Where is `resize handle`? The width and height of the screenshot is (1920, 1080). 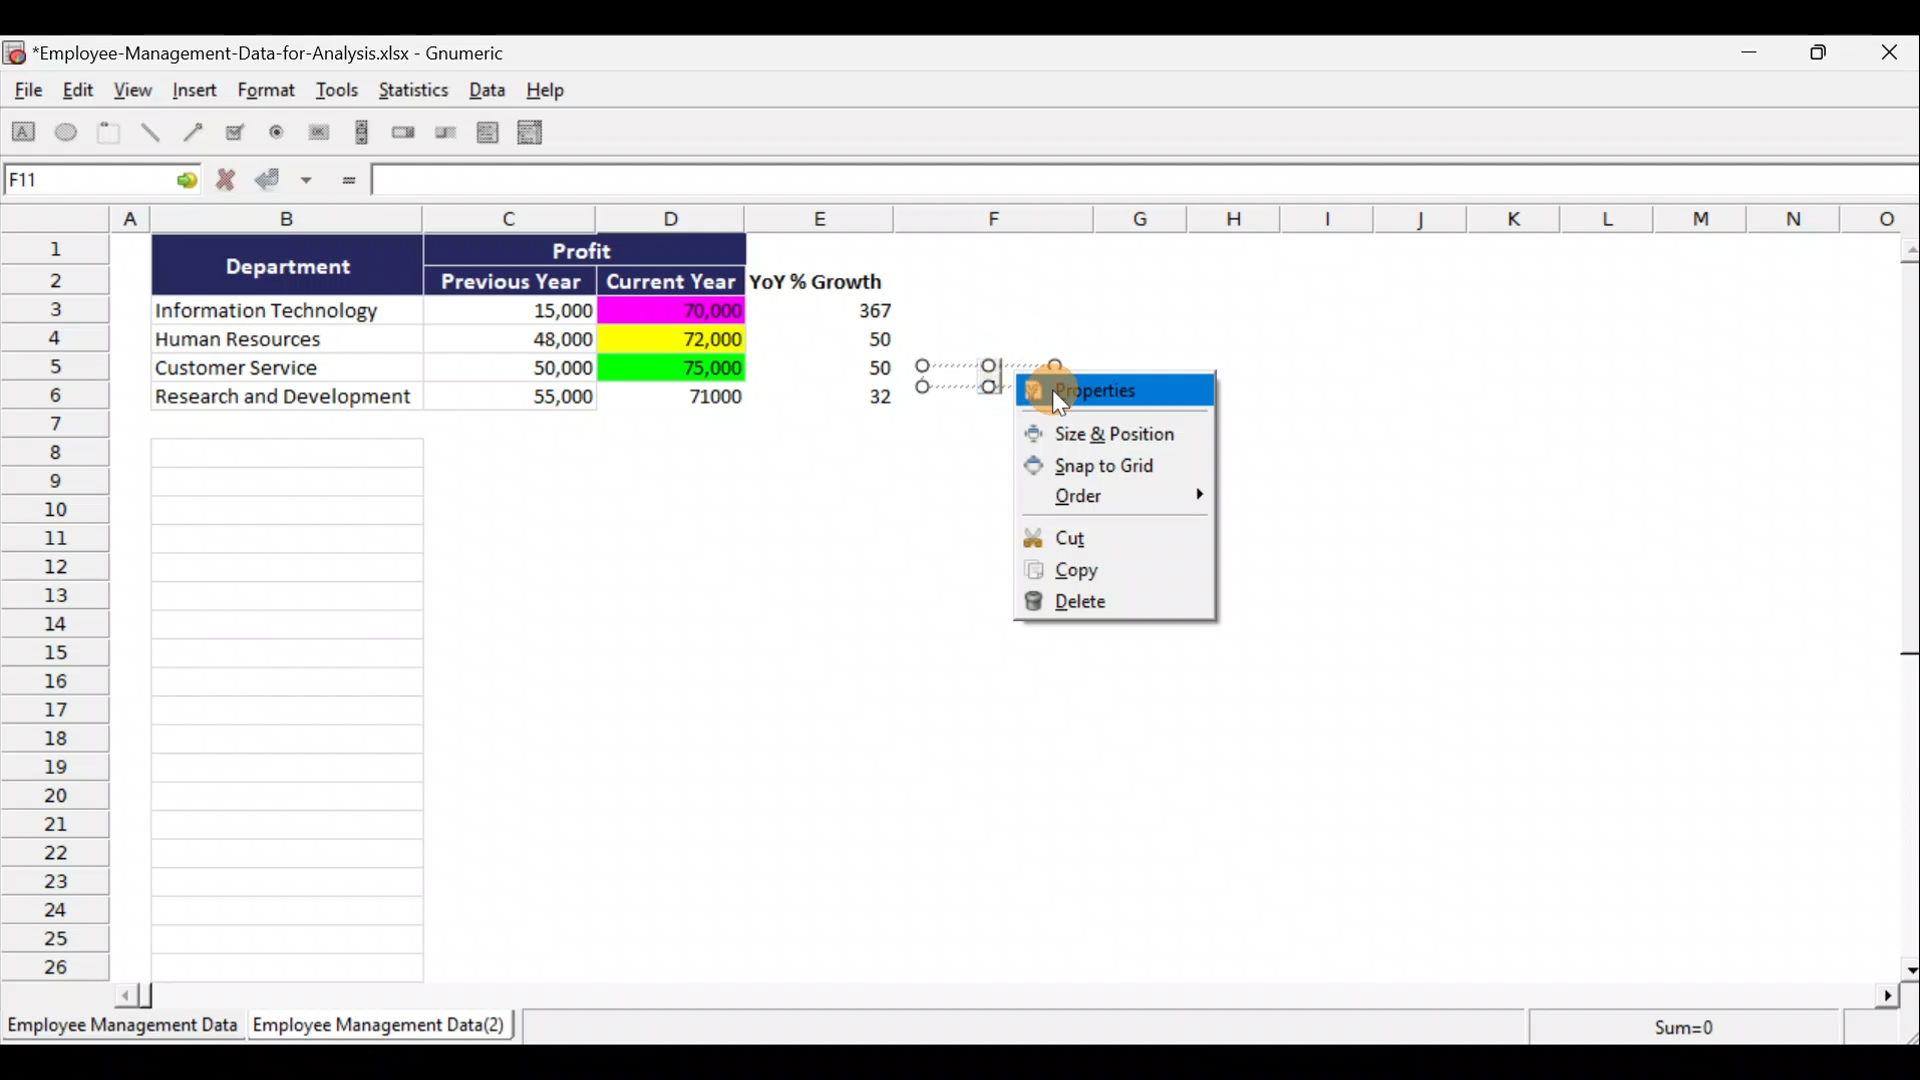 resize handle is located at coordinates (989, 375).